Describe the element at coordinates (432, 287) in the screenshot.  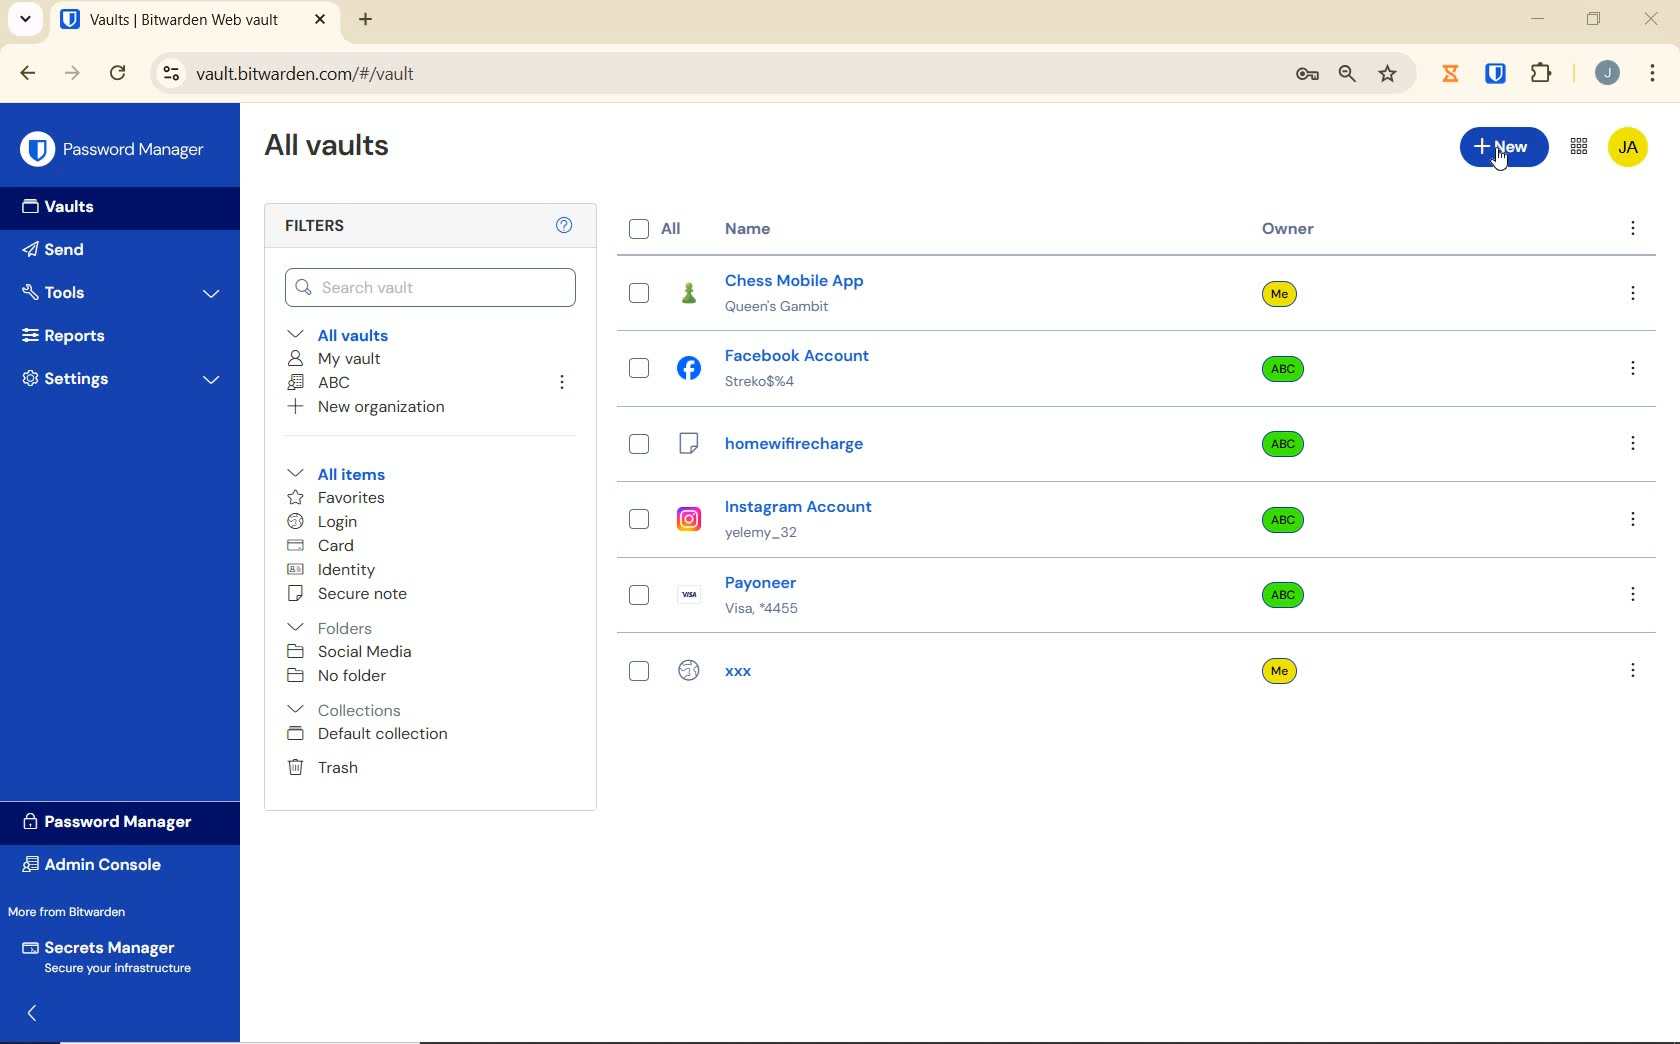
I see `Search Vault` at that location.